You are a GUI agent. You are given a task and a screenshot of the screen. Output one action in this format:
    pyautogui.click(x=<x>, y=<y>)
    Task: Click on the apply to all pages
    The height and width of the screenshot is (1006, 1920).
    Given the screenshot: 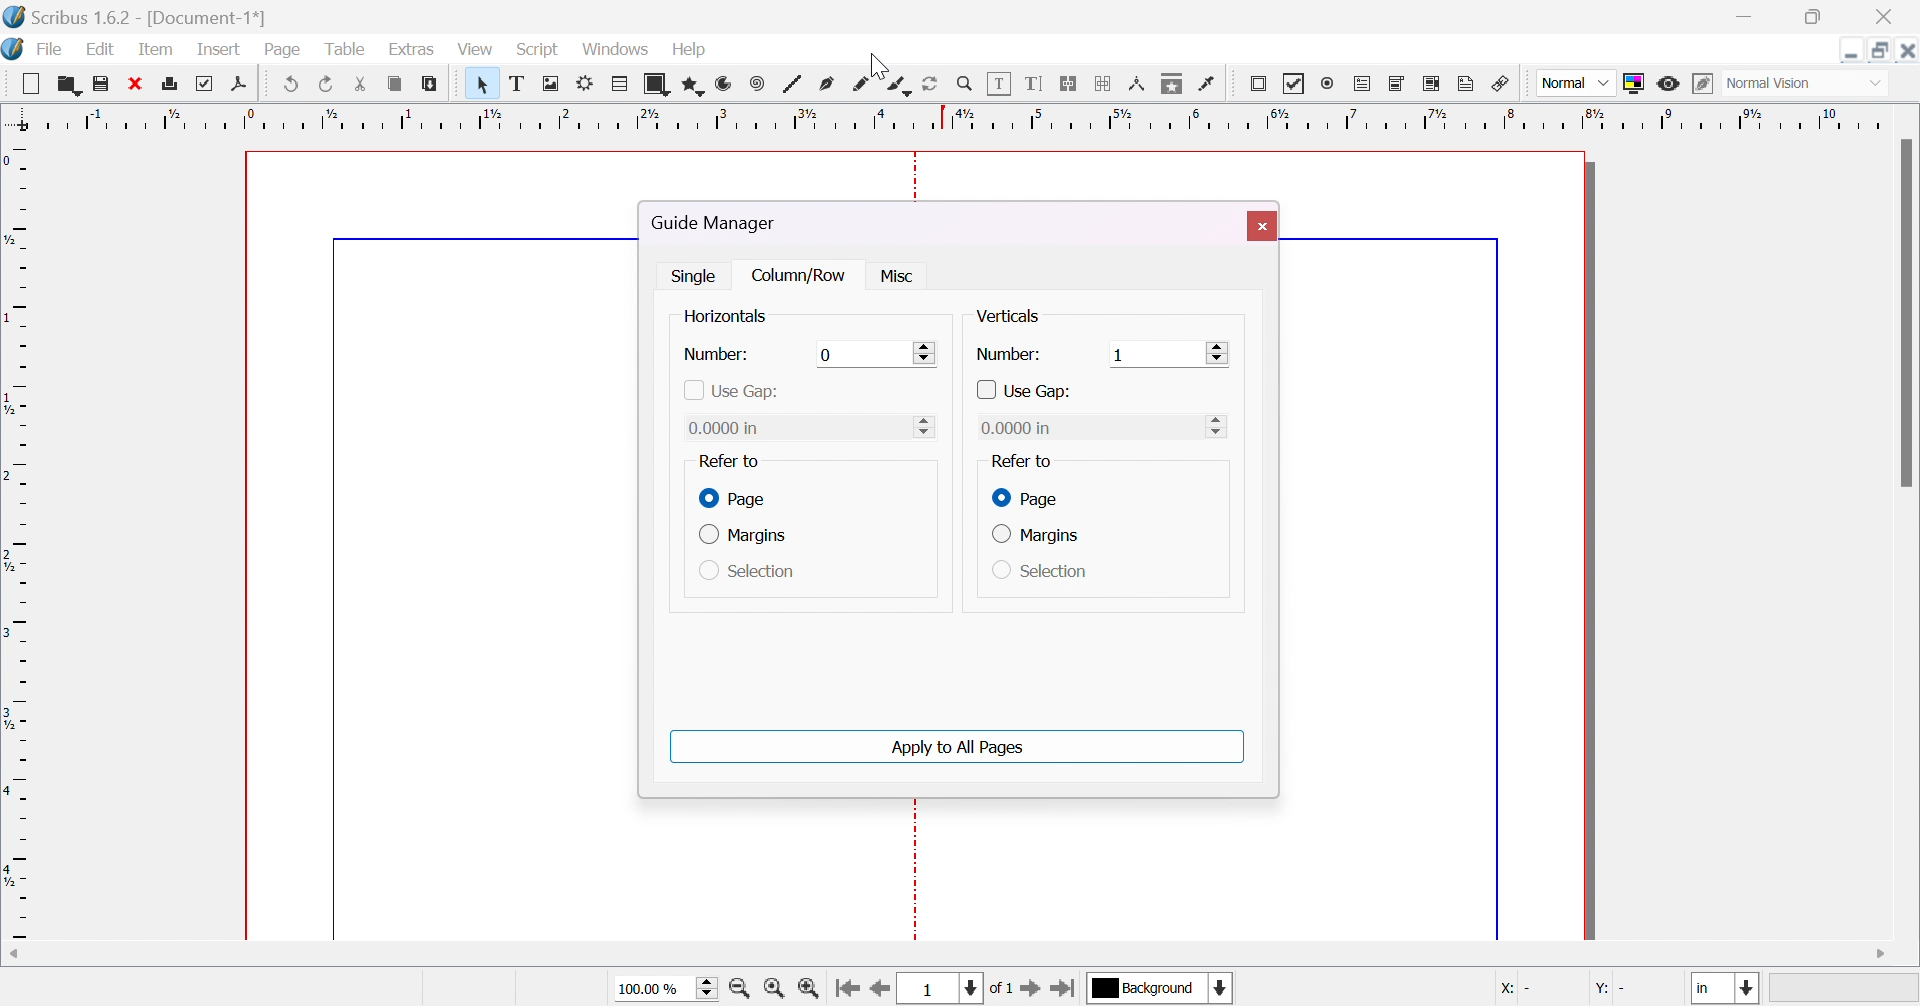 What is the action you would take?
    pyautogui.click(x=958, y=748)
    